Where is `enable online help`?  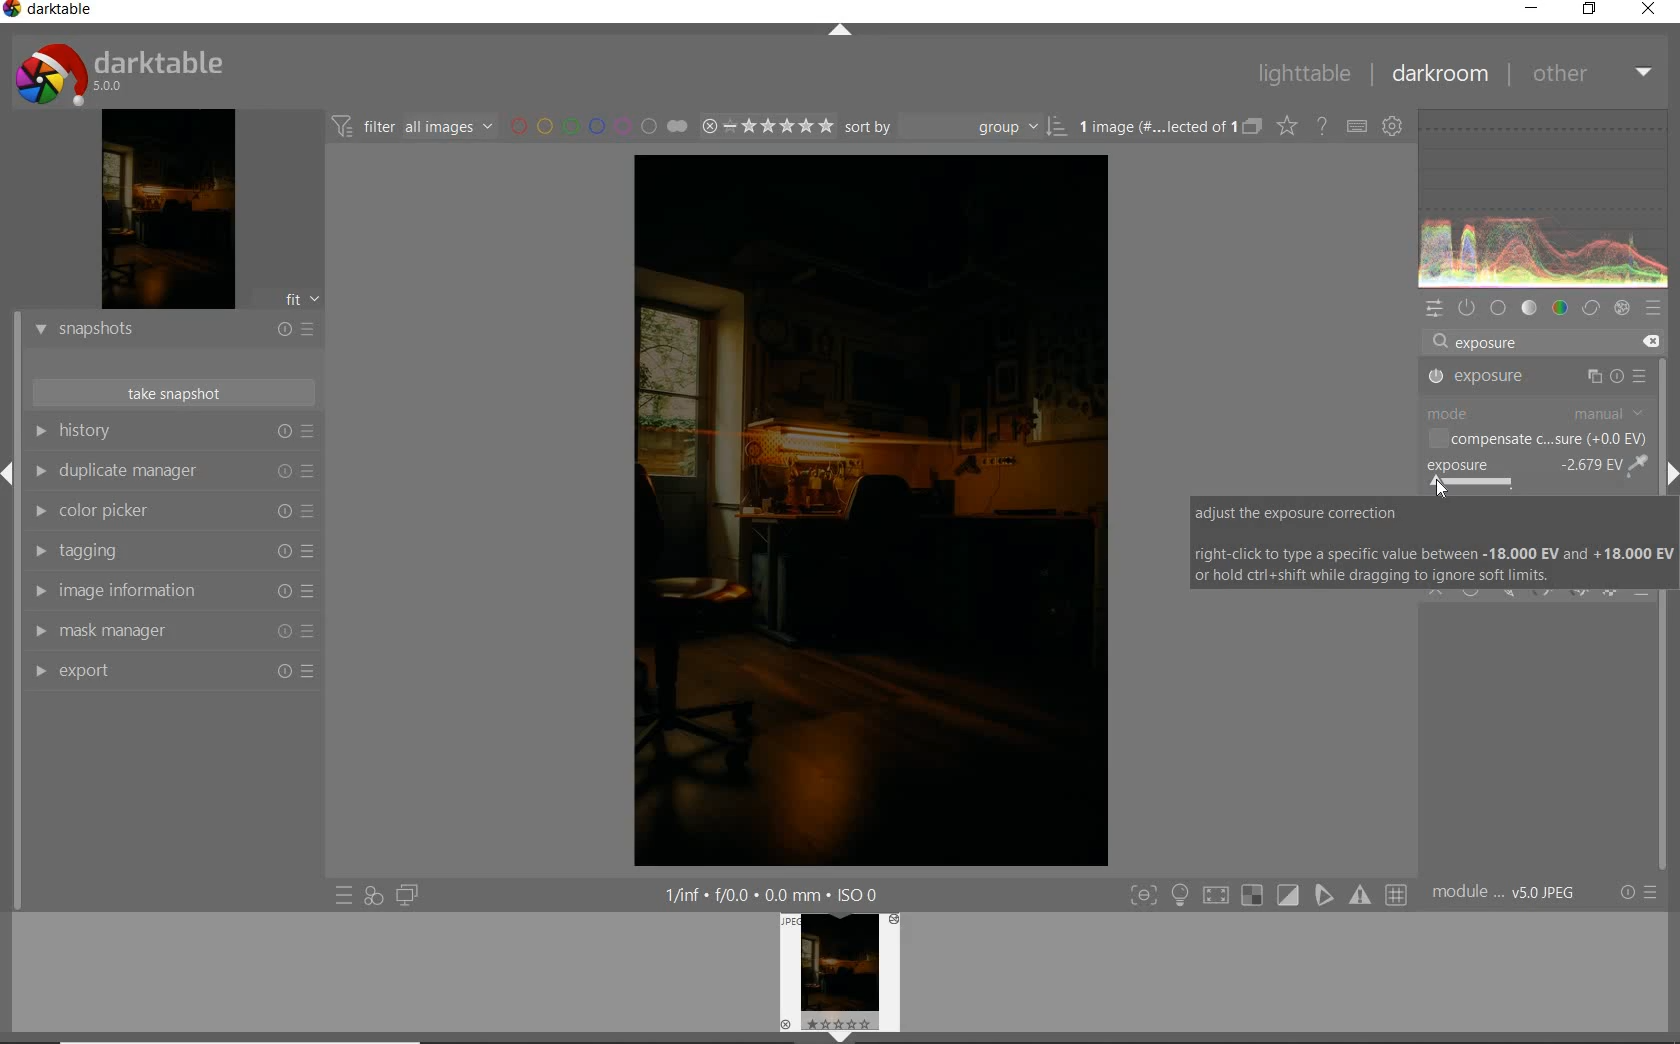 enable online help is located at coordinates (1322, 128).